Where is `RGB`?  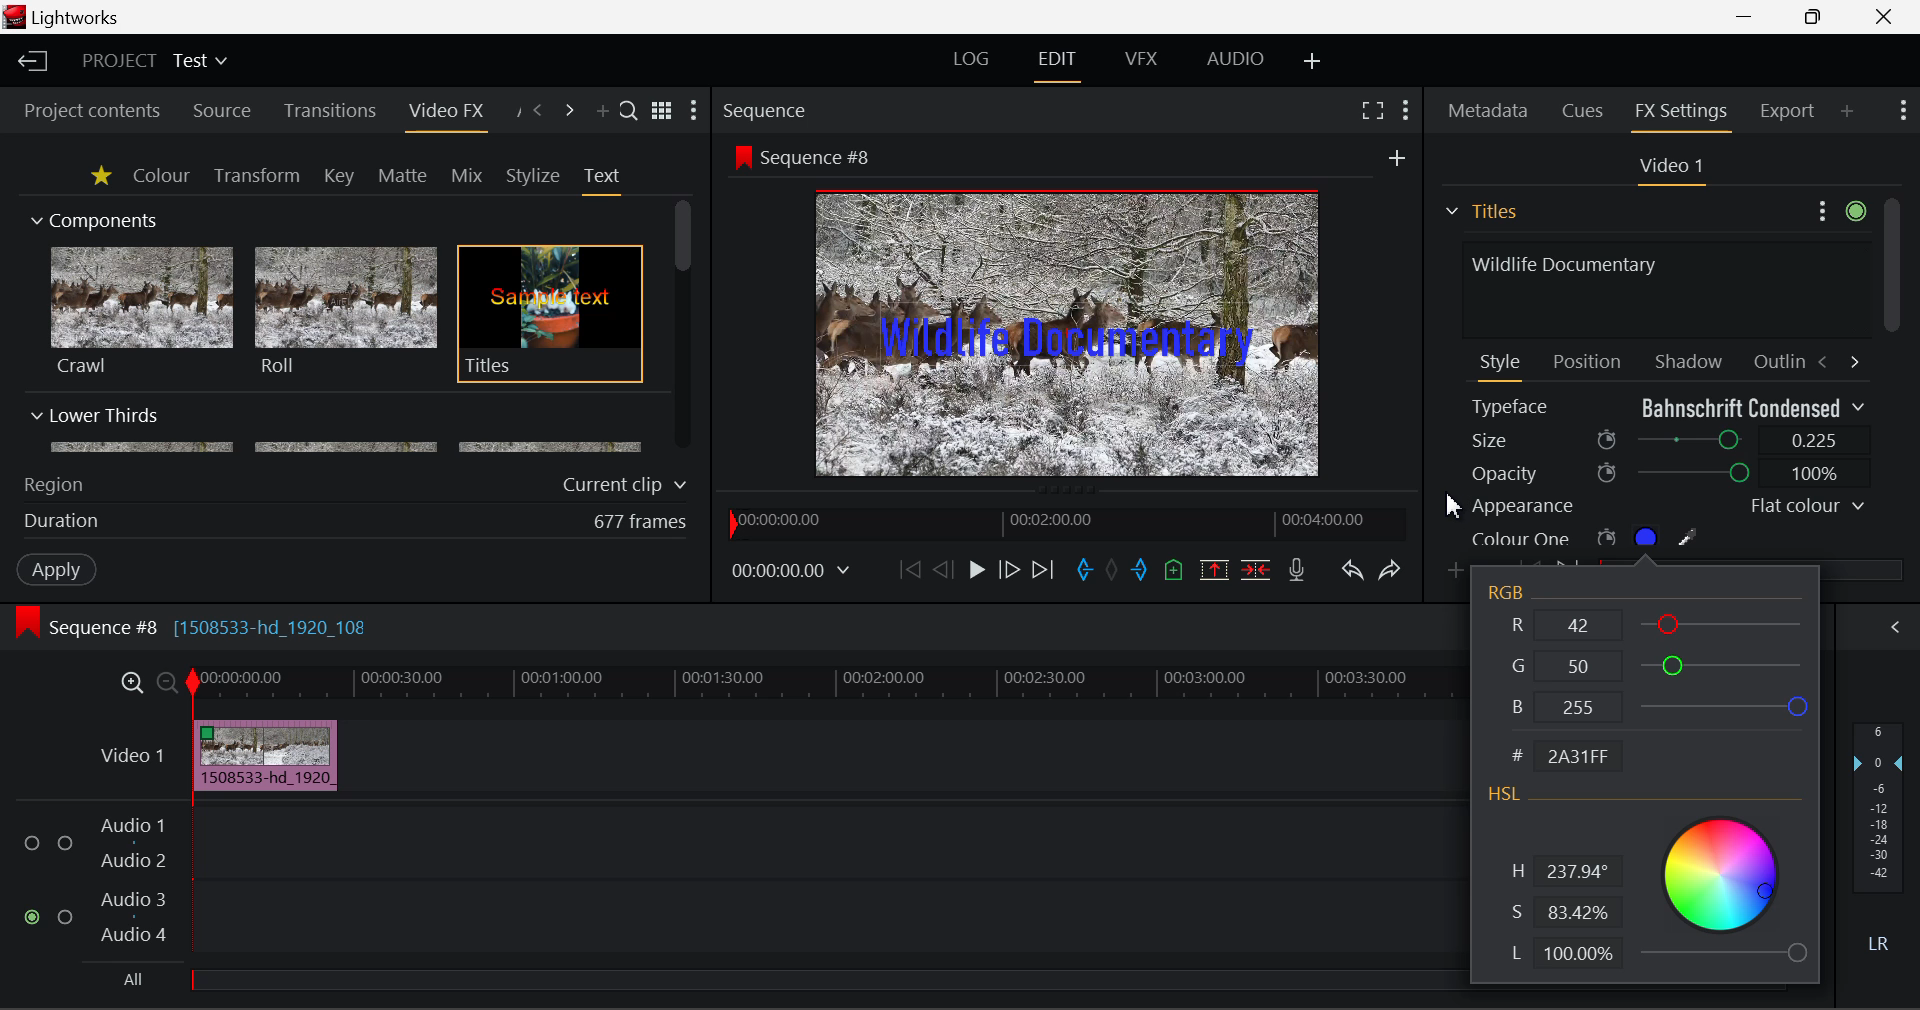
RGB is located at coordinates (1510, 593).